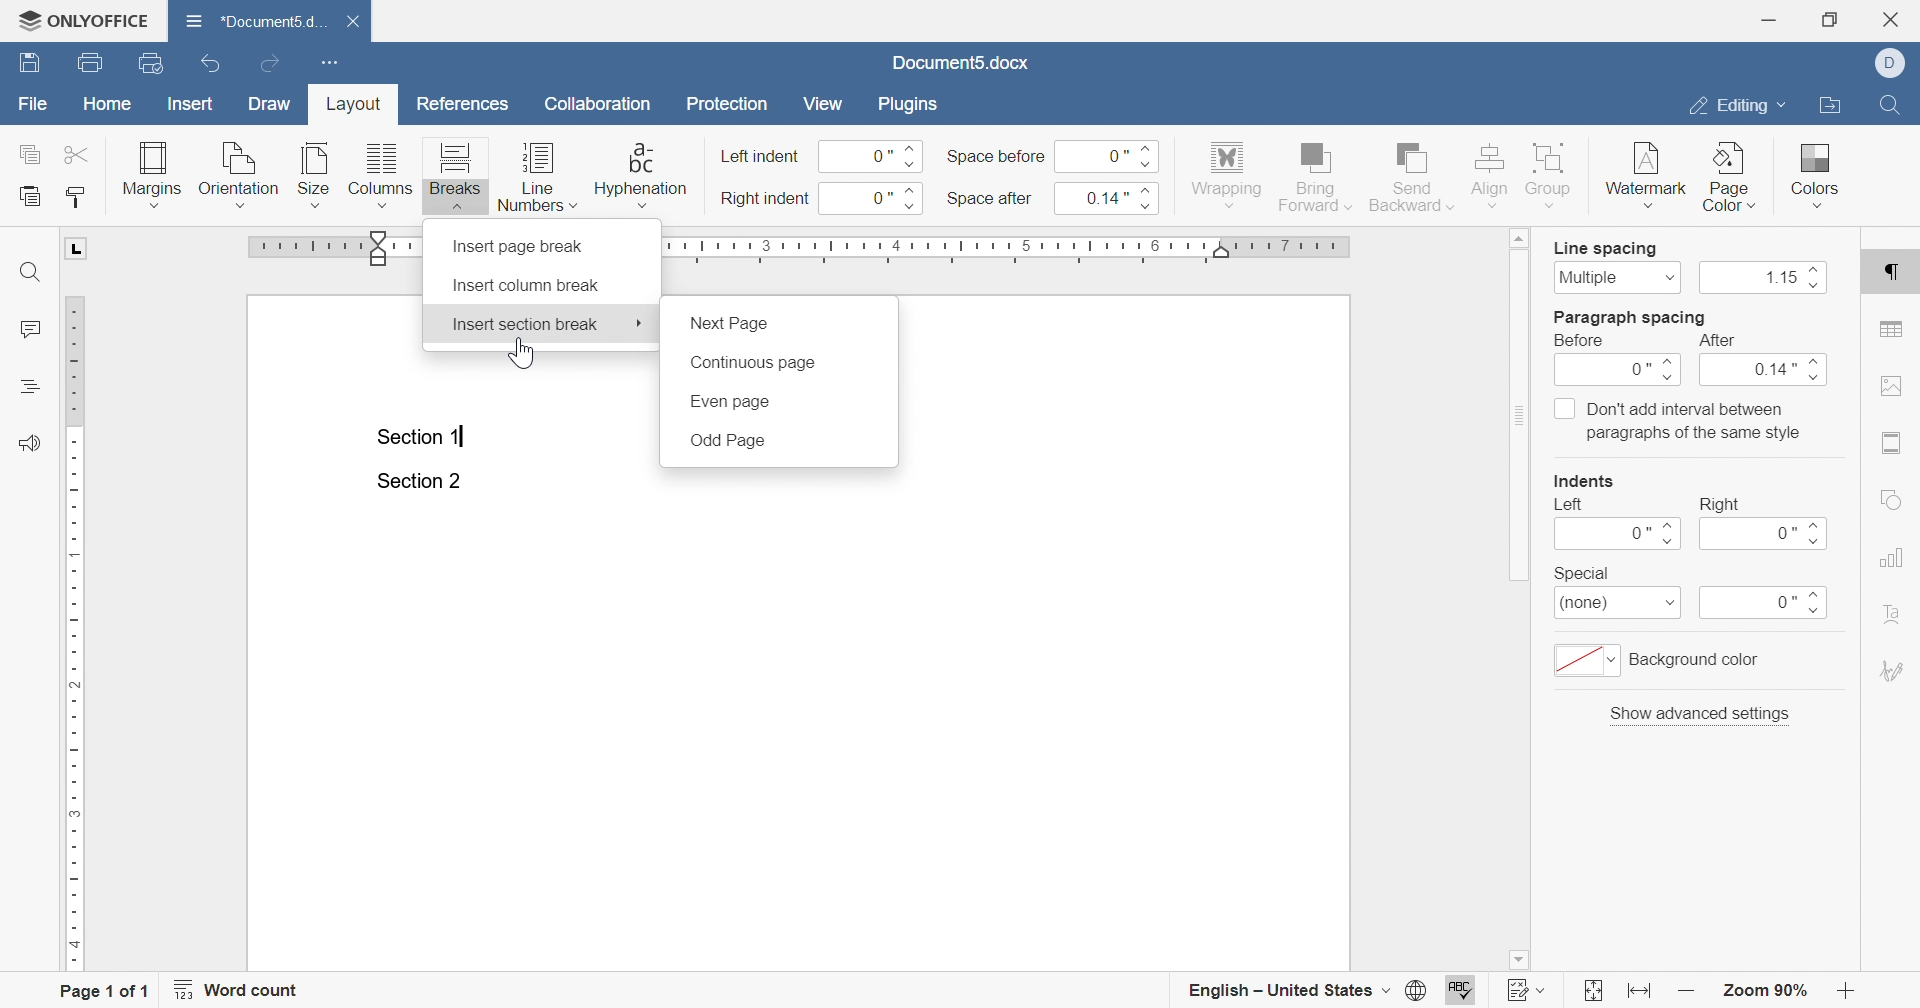 Image resolution: width=1920 pixels, height=1008 pixels. I want to click on page color, so click(1731, 177).